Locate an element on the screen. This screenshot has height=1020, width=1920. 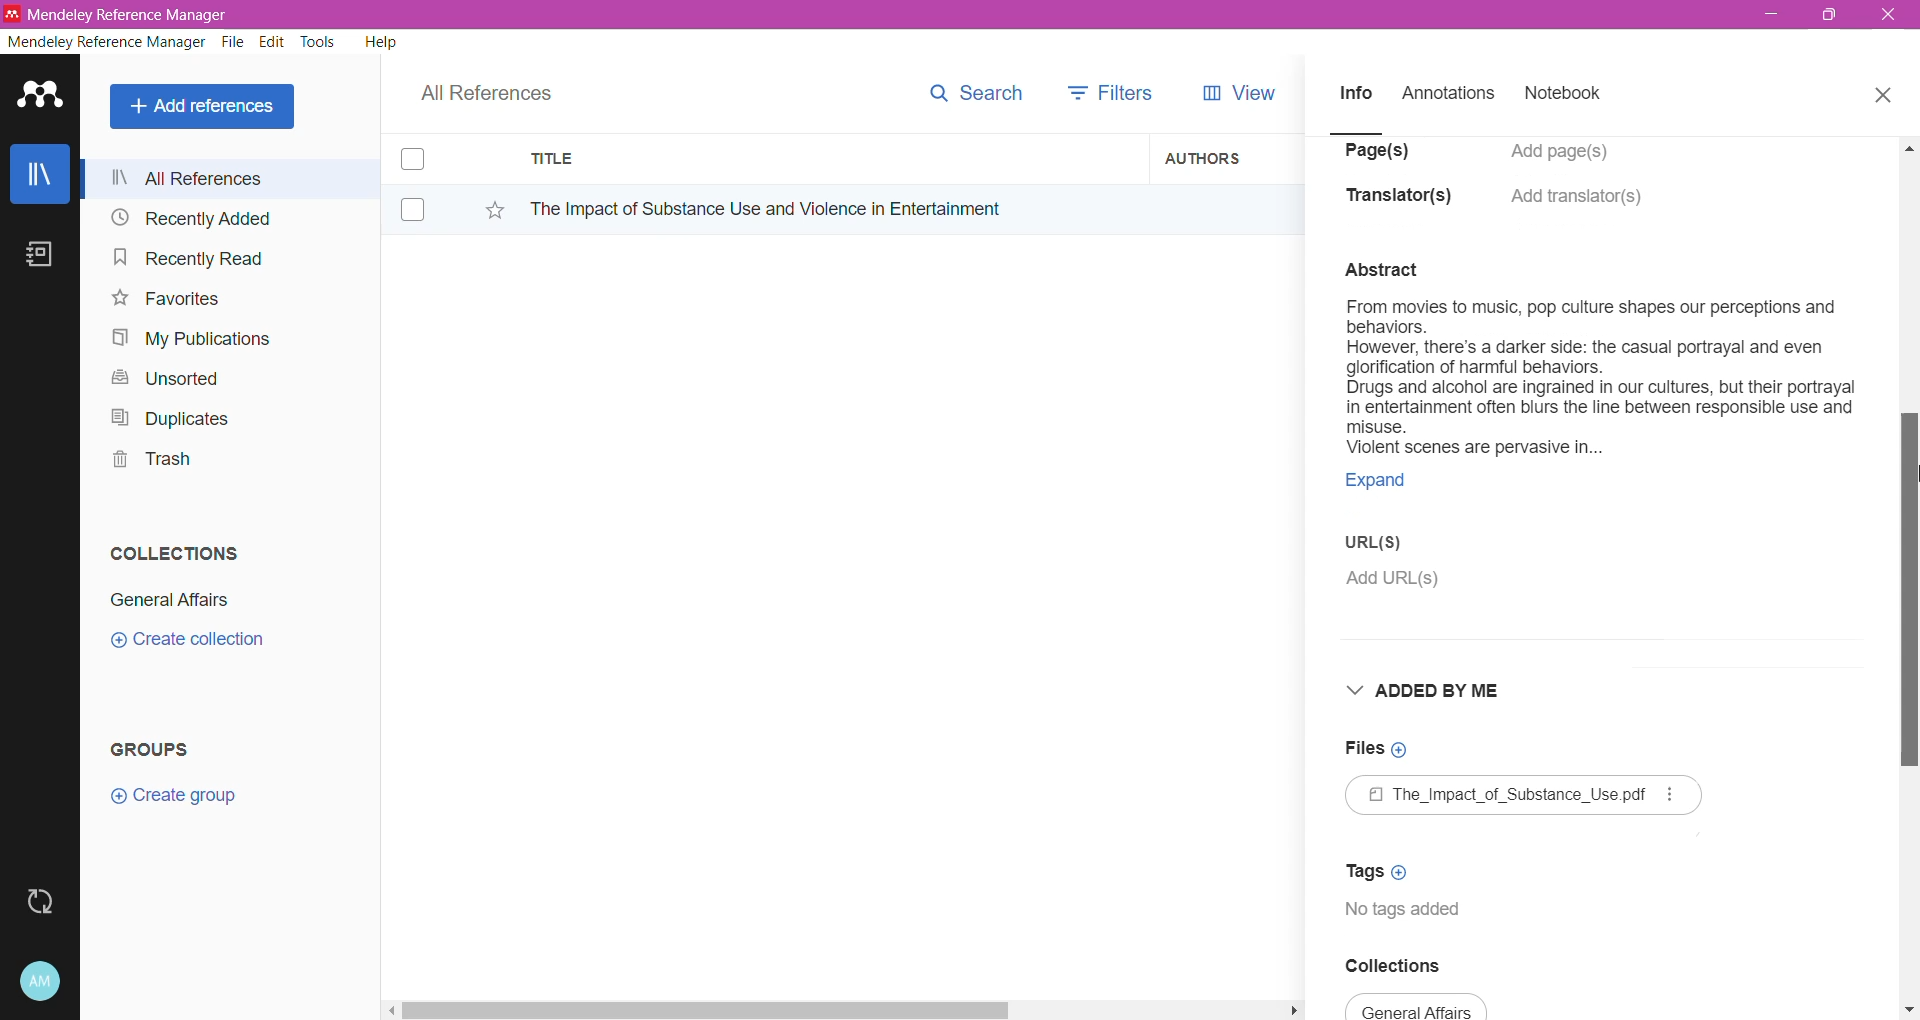
Title is located at coordinates (830, 159).